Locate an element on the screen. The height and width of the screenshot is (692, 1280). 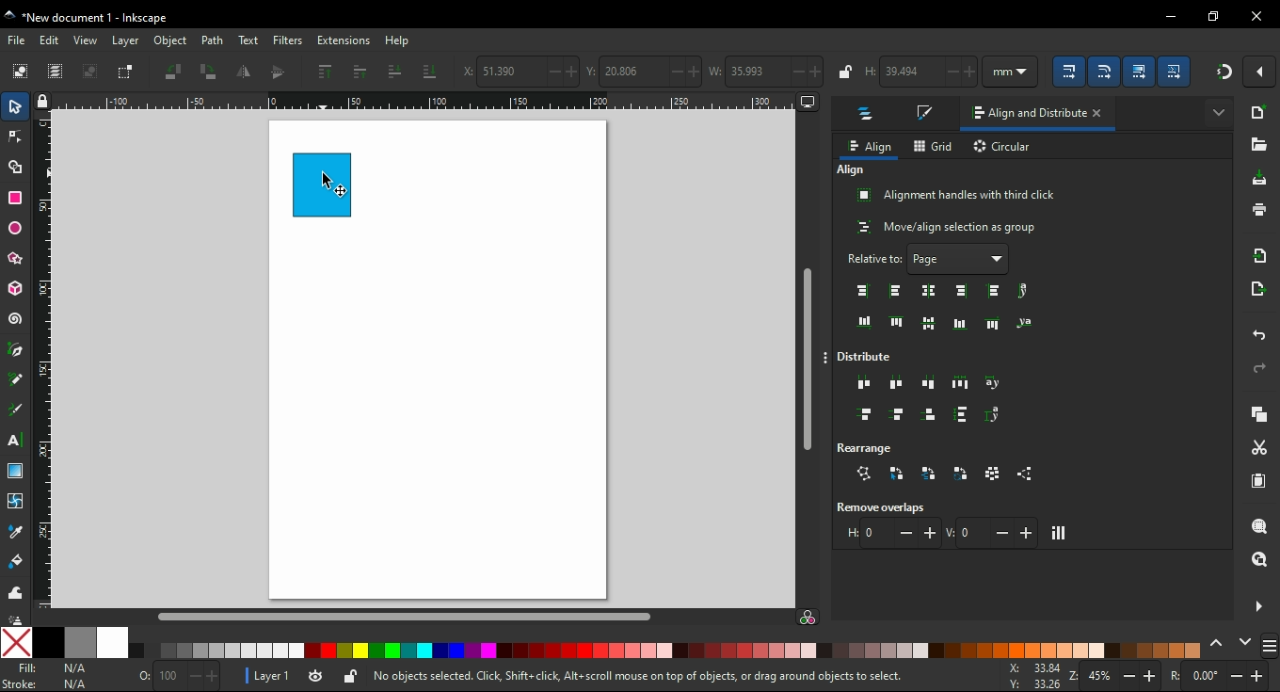
move objects as little as possible so that the bounding boxes do not overlap is located at coordinates (1060, 533).